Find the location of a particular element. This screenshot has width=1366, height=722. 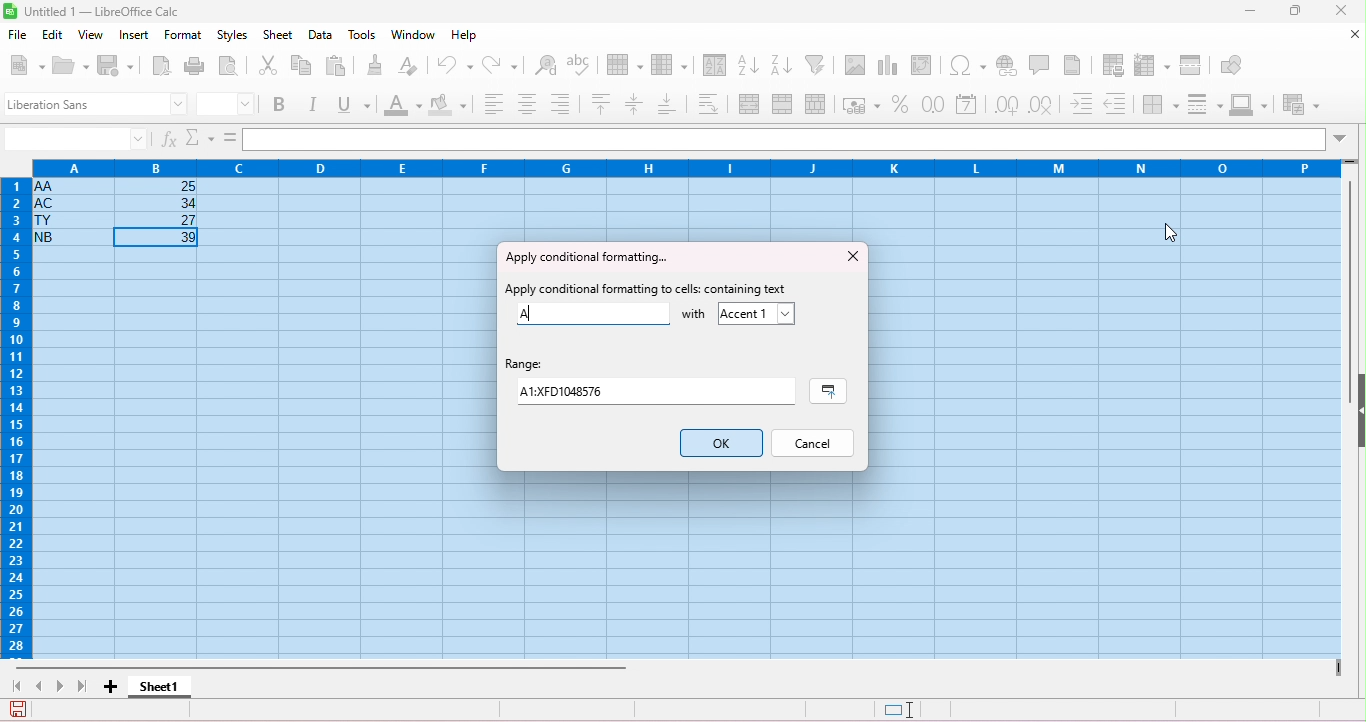

border style is located at coordinates (1205, 103).